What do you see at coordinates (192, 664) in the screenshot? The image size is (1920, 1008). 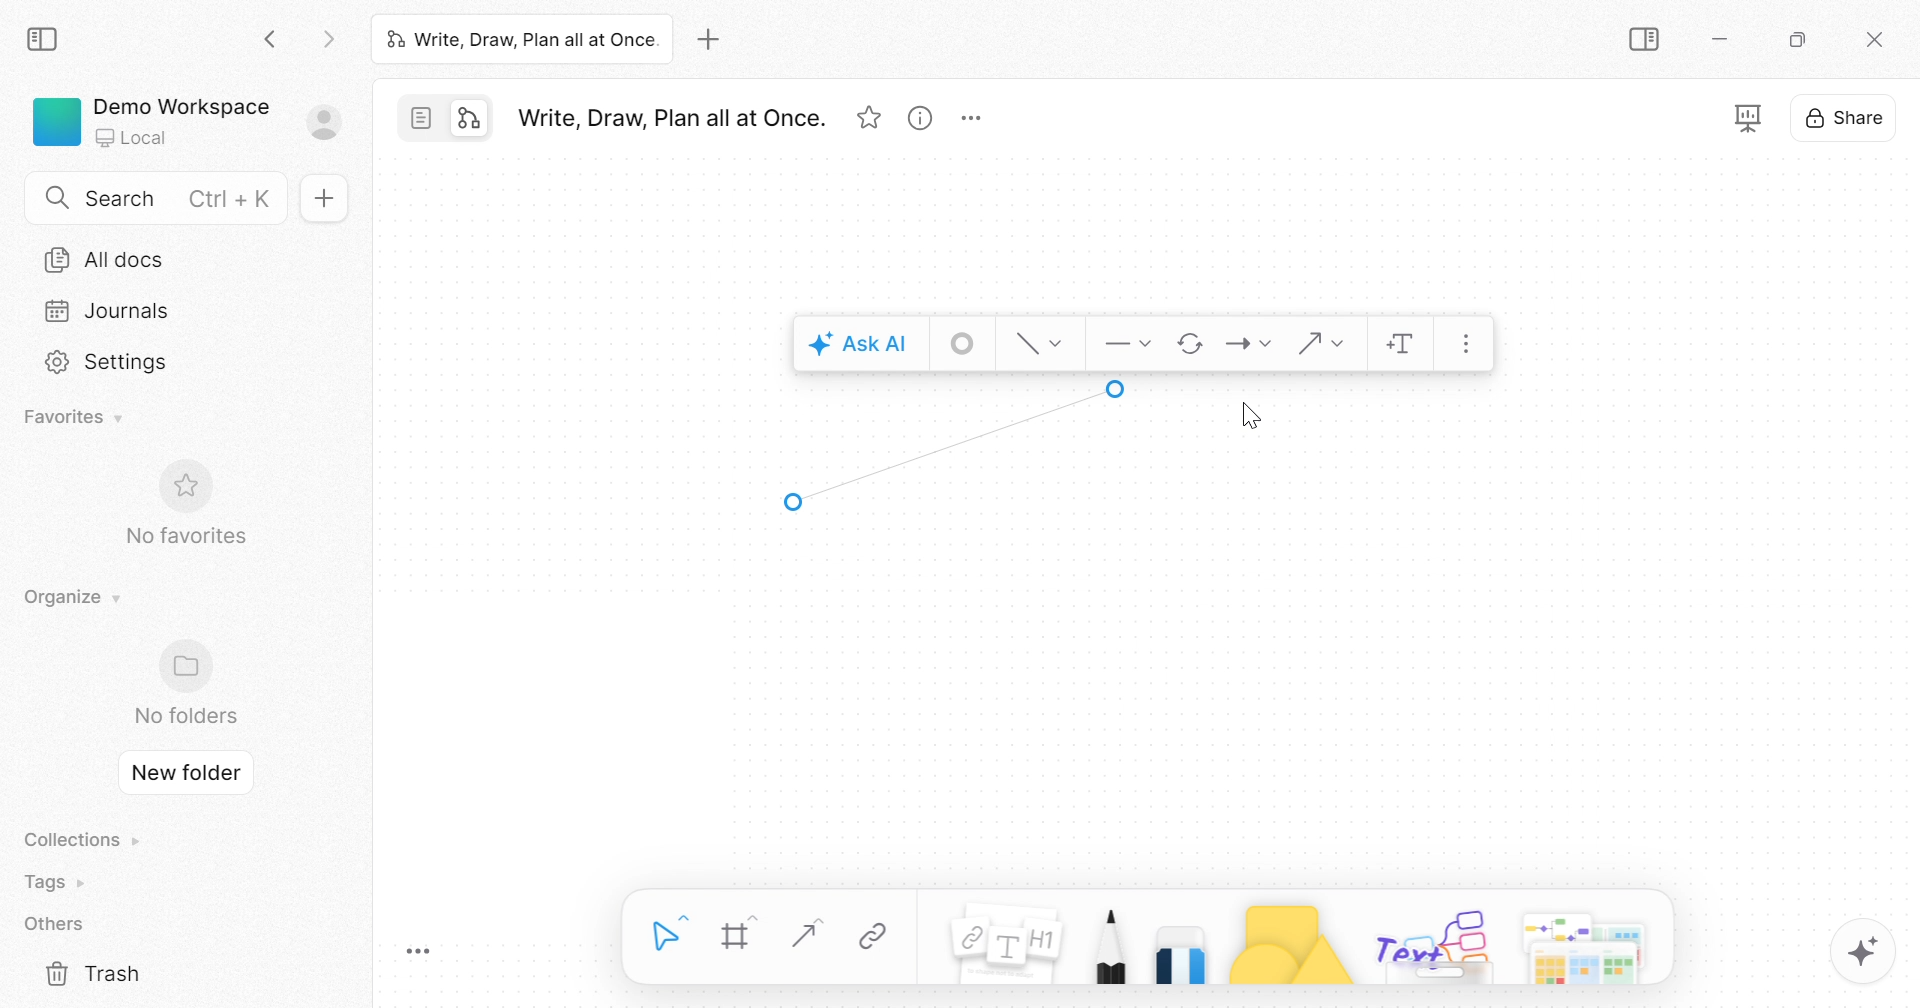 I see `Folder icon` at bounding box center [192, 664].